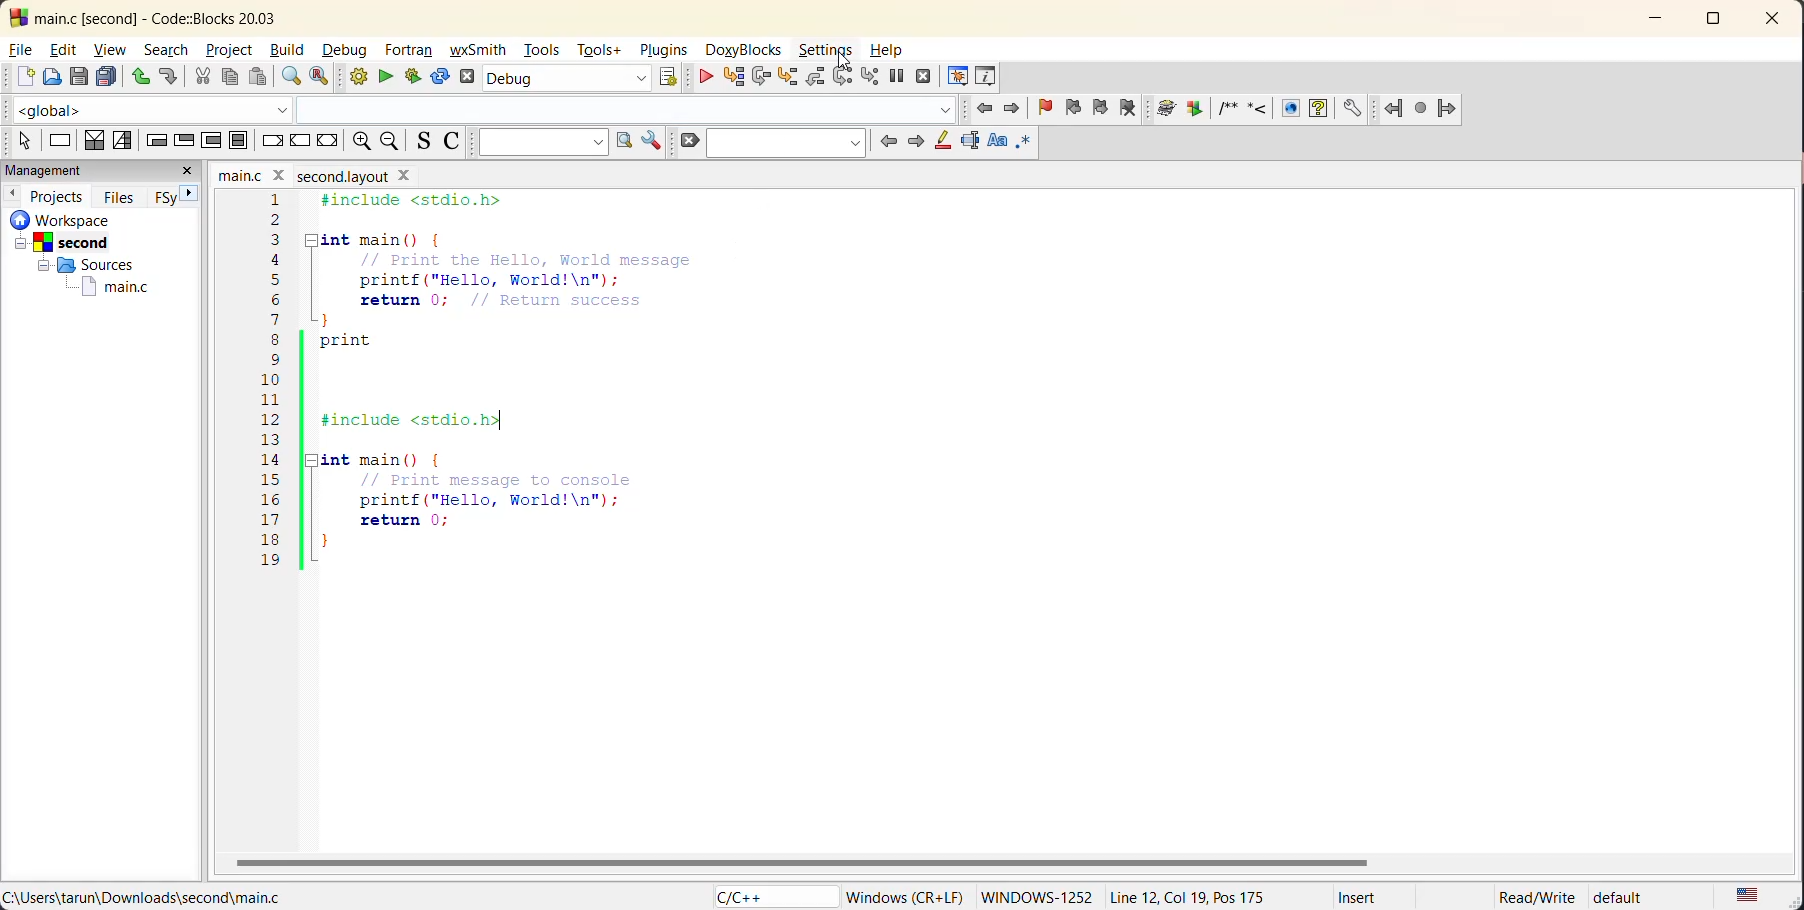 The width and height of the screenshot is (1804, 910). I want to click on show select target dialog, so click(672, 76).